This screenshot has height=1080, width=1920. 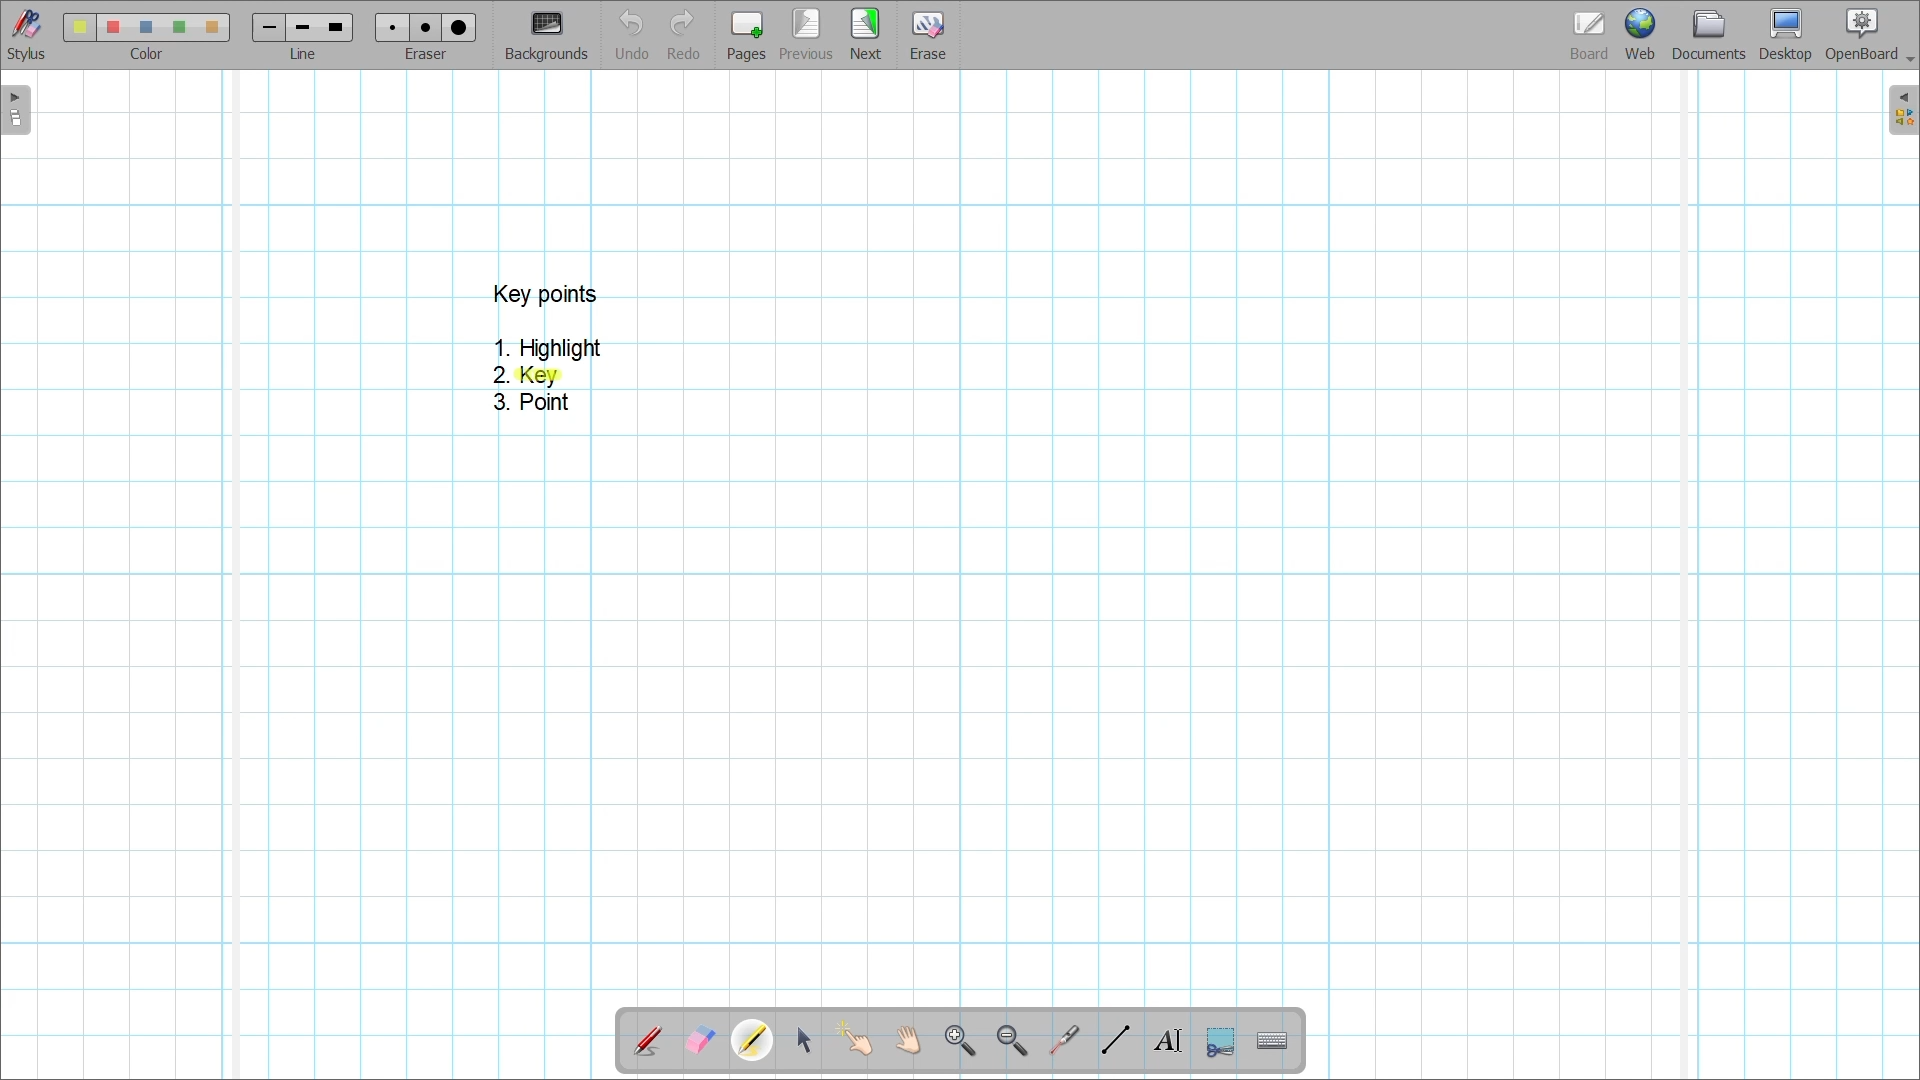 I want to click on Web, so click(x=1640, y=34).